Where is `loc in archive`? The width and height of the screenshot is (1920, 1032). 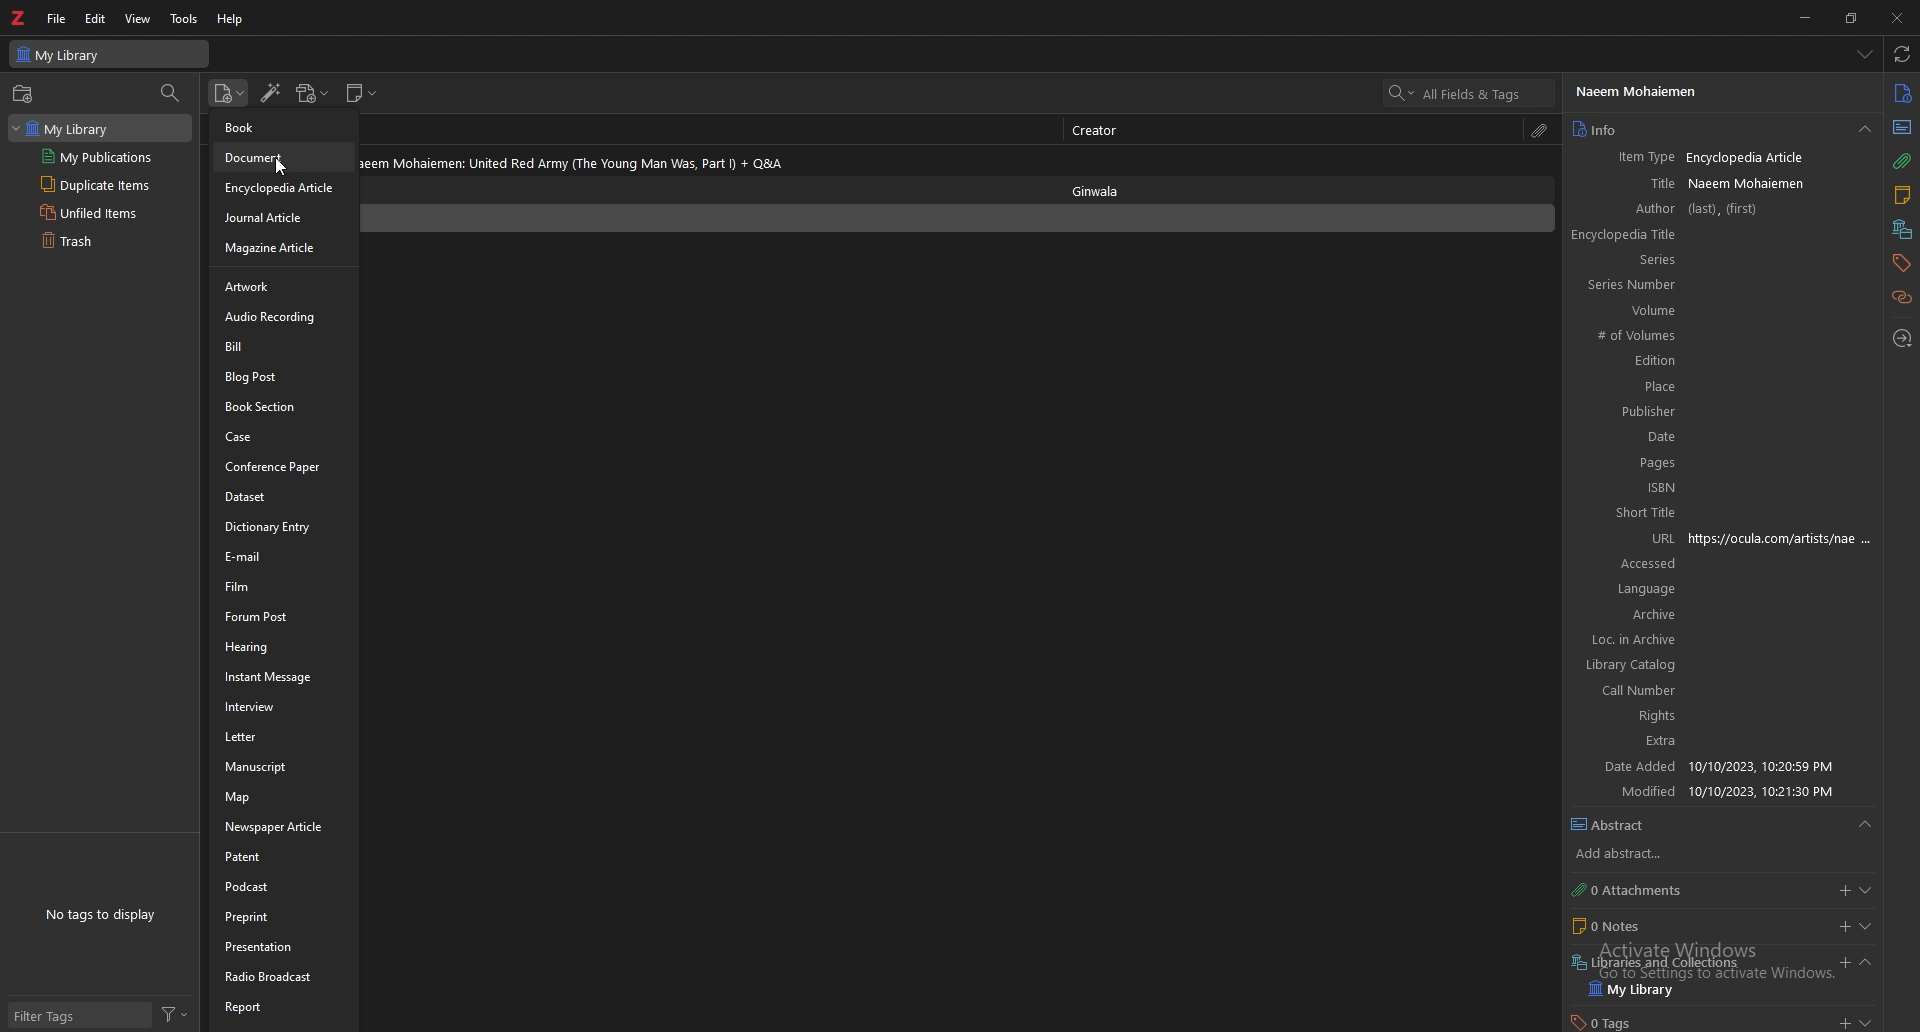
loc in archive is located at coordinates (1624, 642).